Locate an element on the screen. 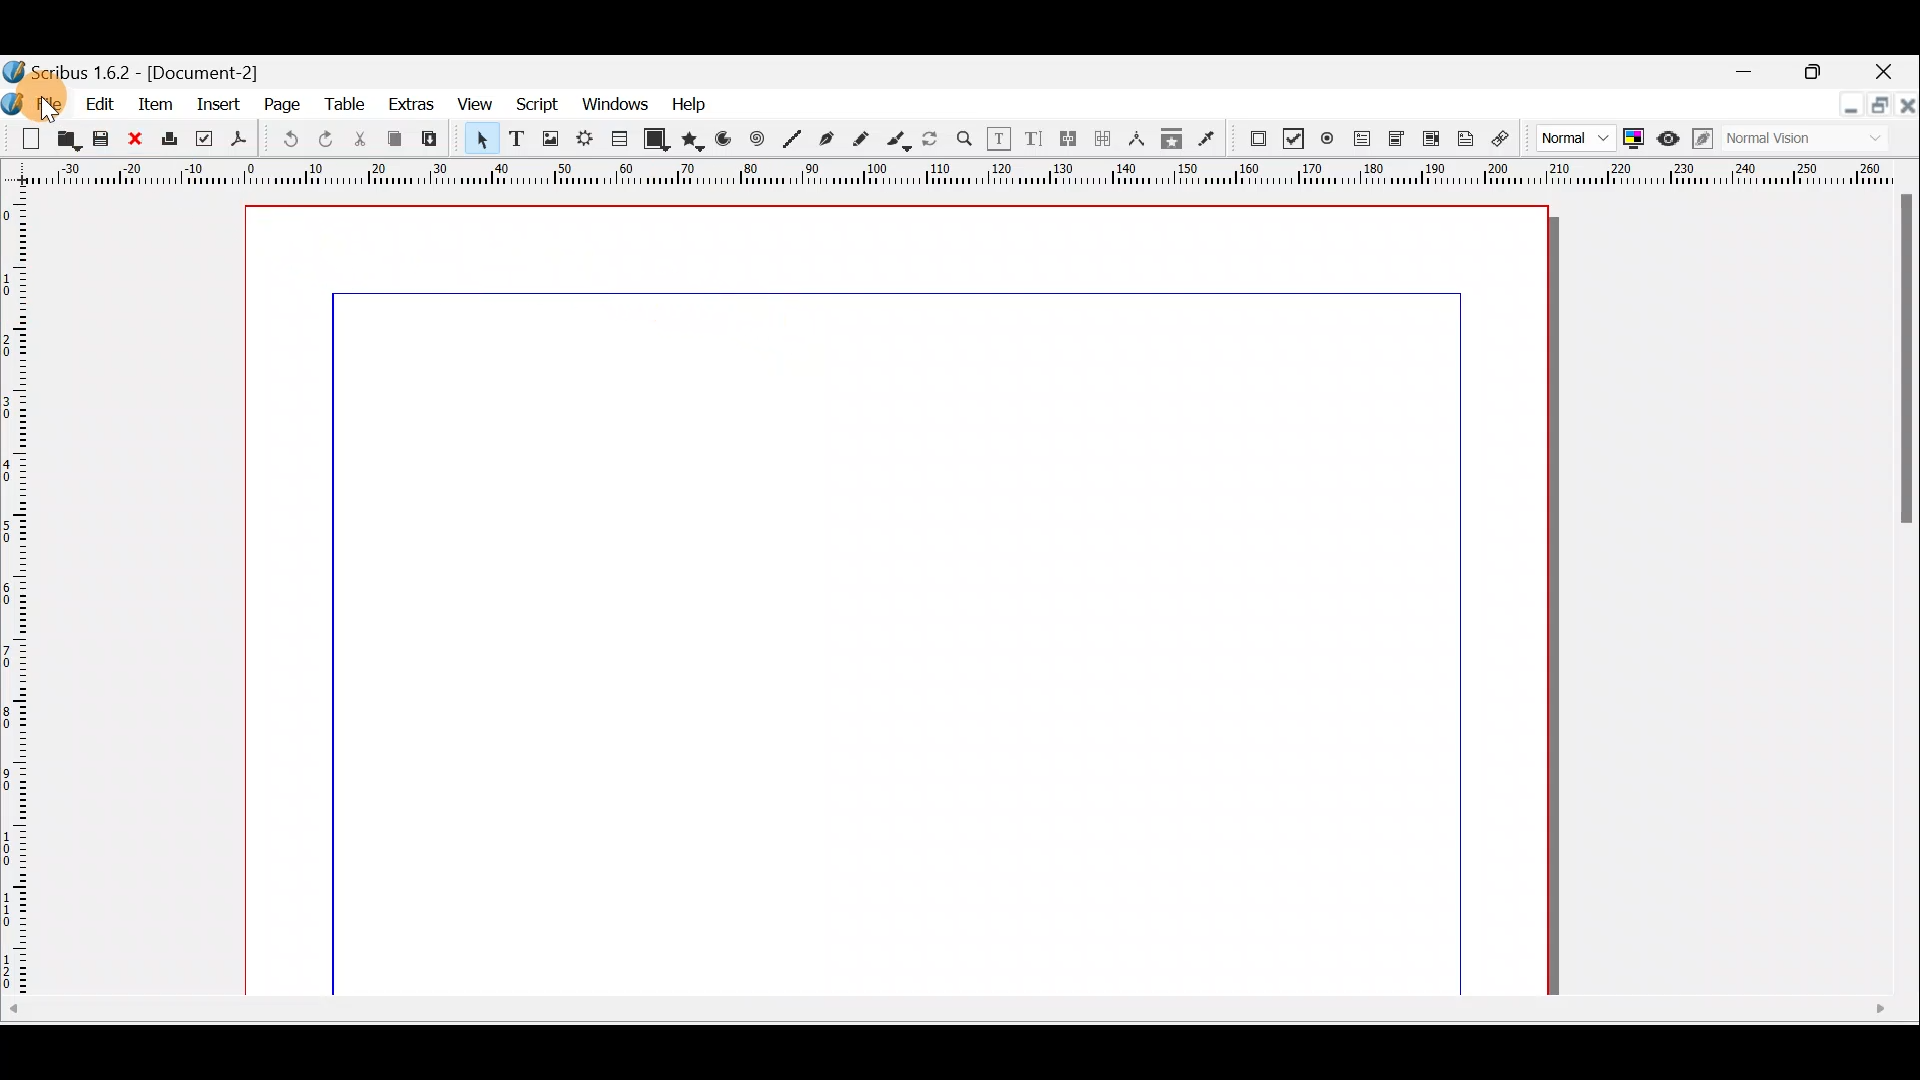 The width and height of the screenshot is (1920, 1080). Measurements is located at coordinates (1138, 139).